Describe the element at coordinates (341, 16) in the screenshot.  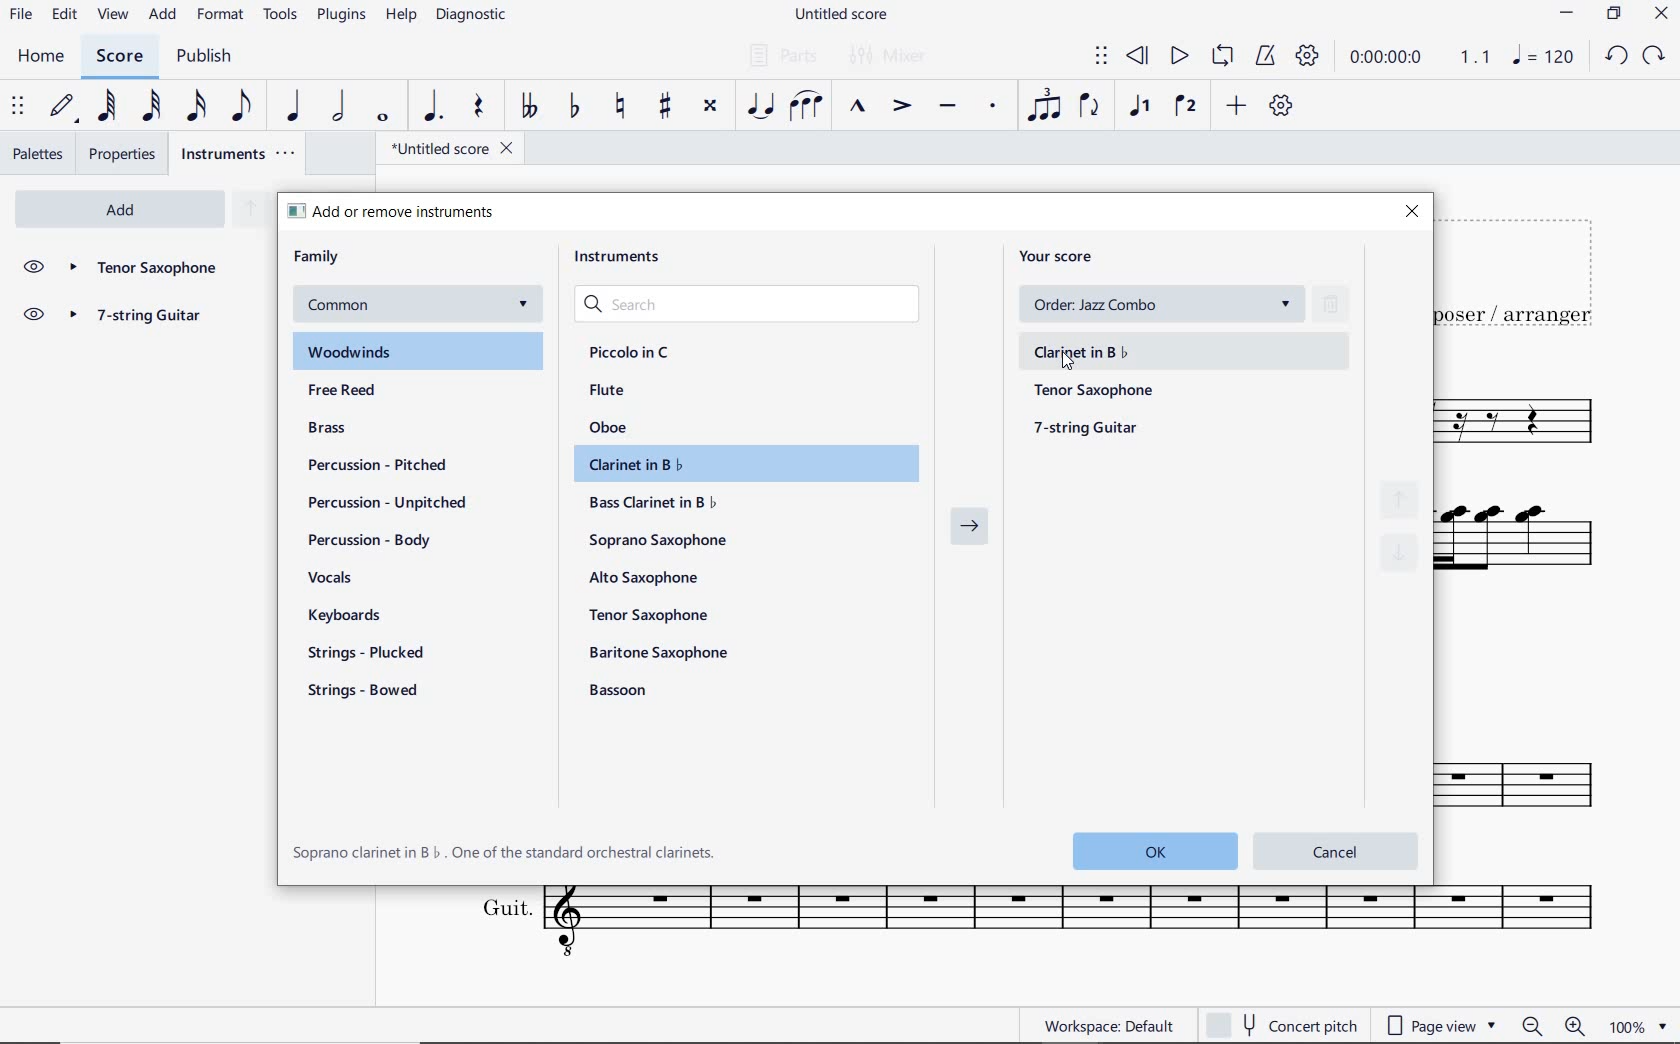
I see `PLUGINS` at that location.